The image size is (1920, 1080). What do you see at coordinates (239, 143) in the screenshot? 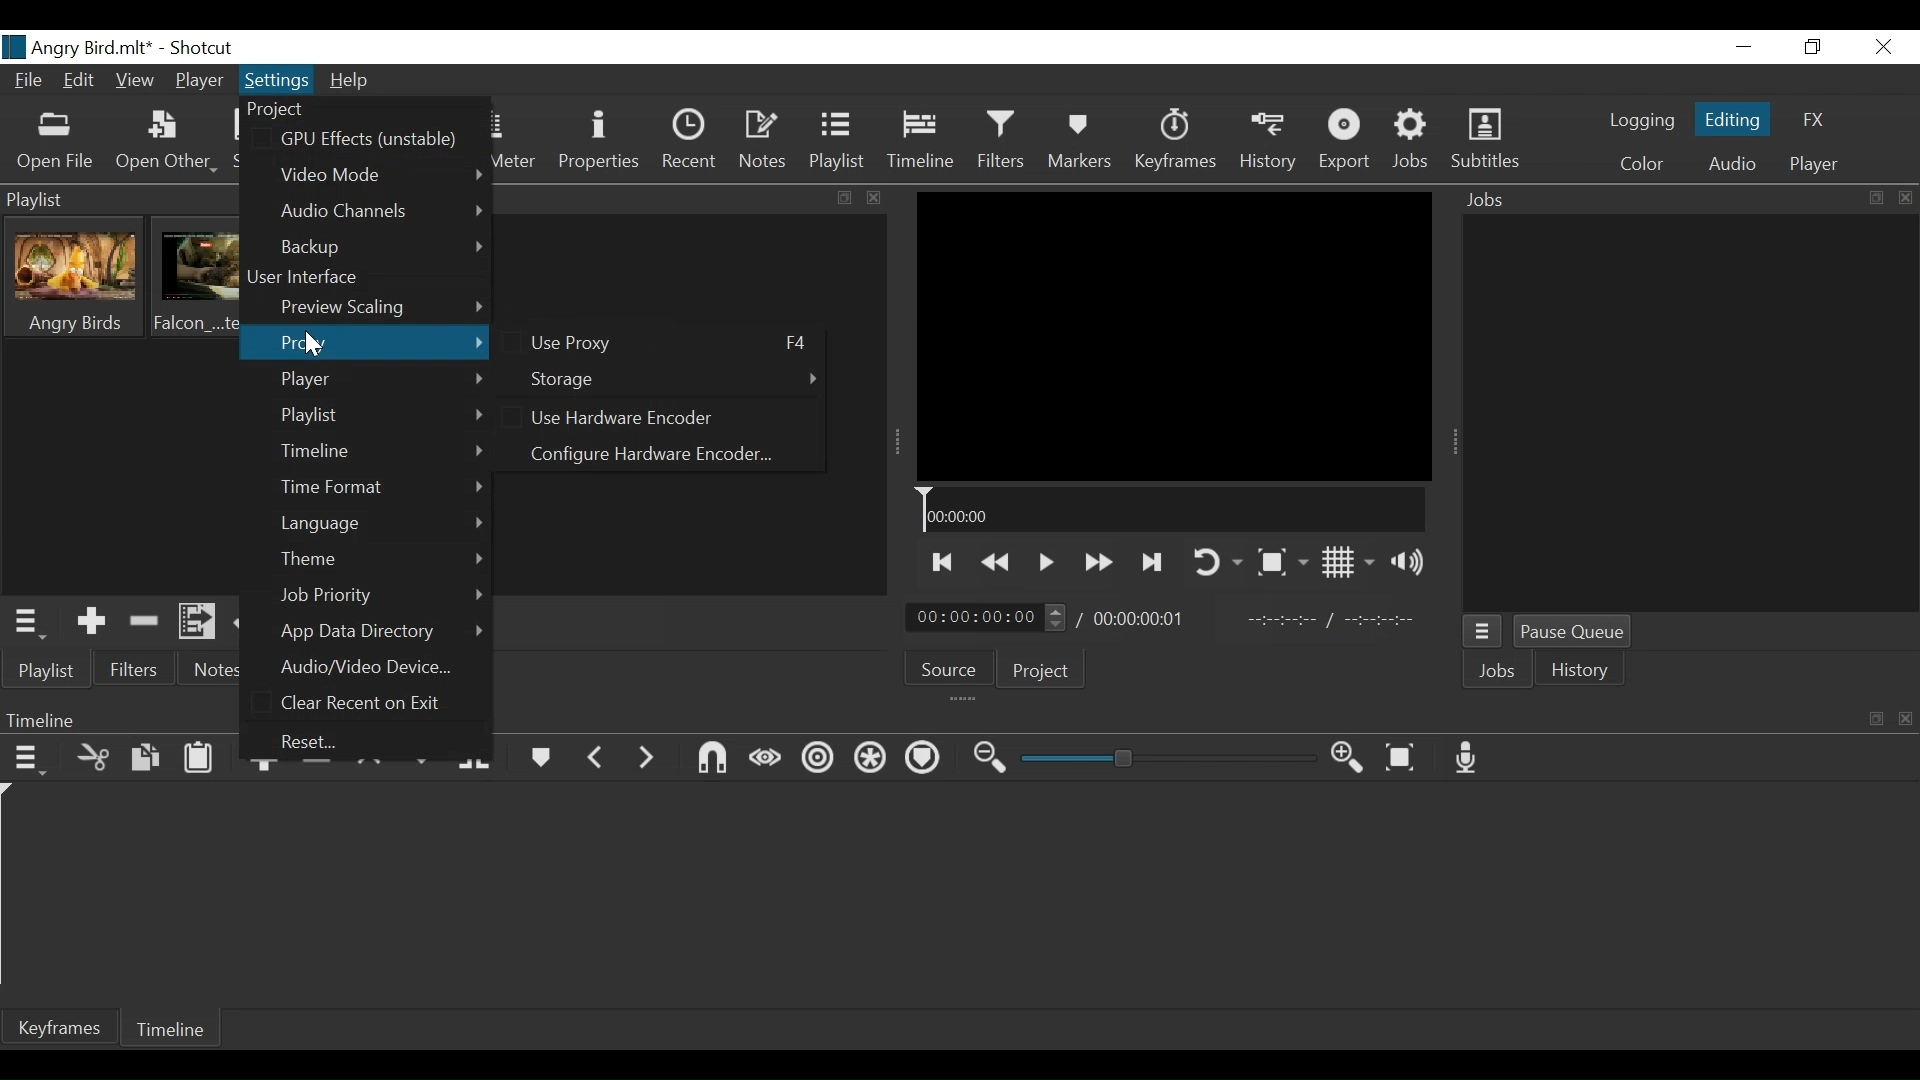
I see `Save` at bounding box center [239, 143].